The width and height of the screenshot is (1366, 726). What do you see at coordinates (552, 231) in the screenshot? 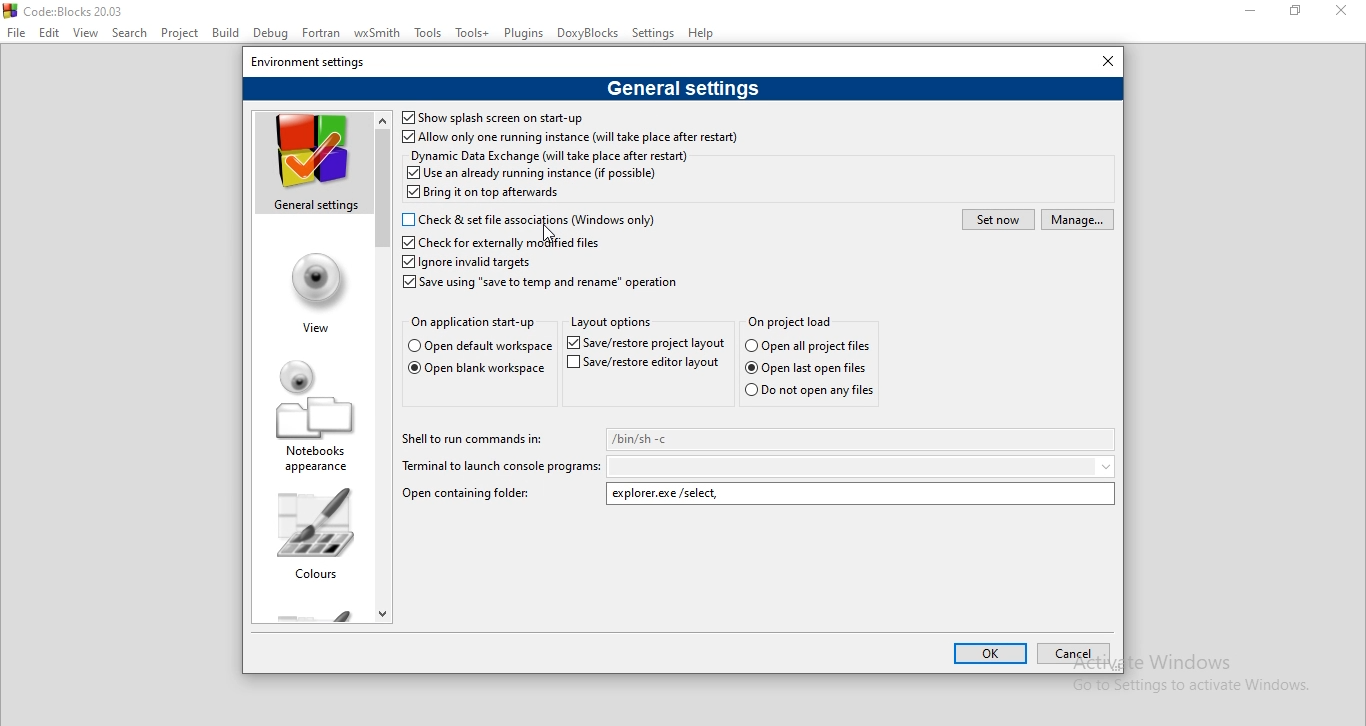
I see `Cursor` at bounding box center [552, 231].